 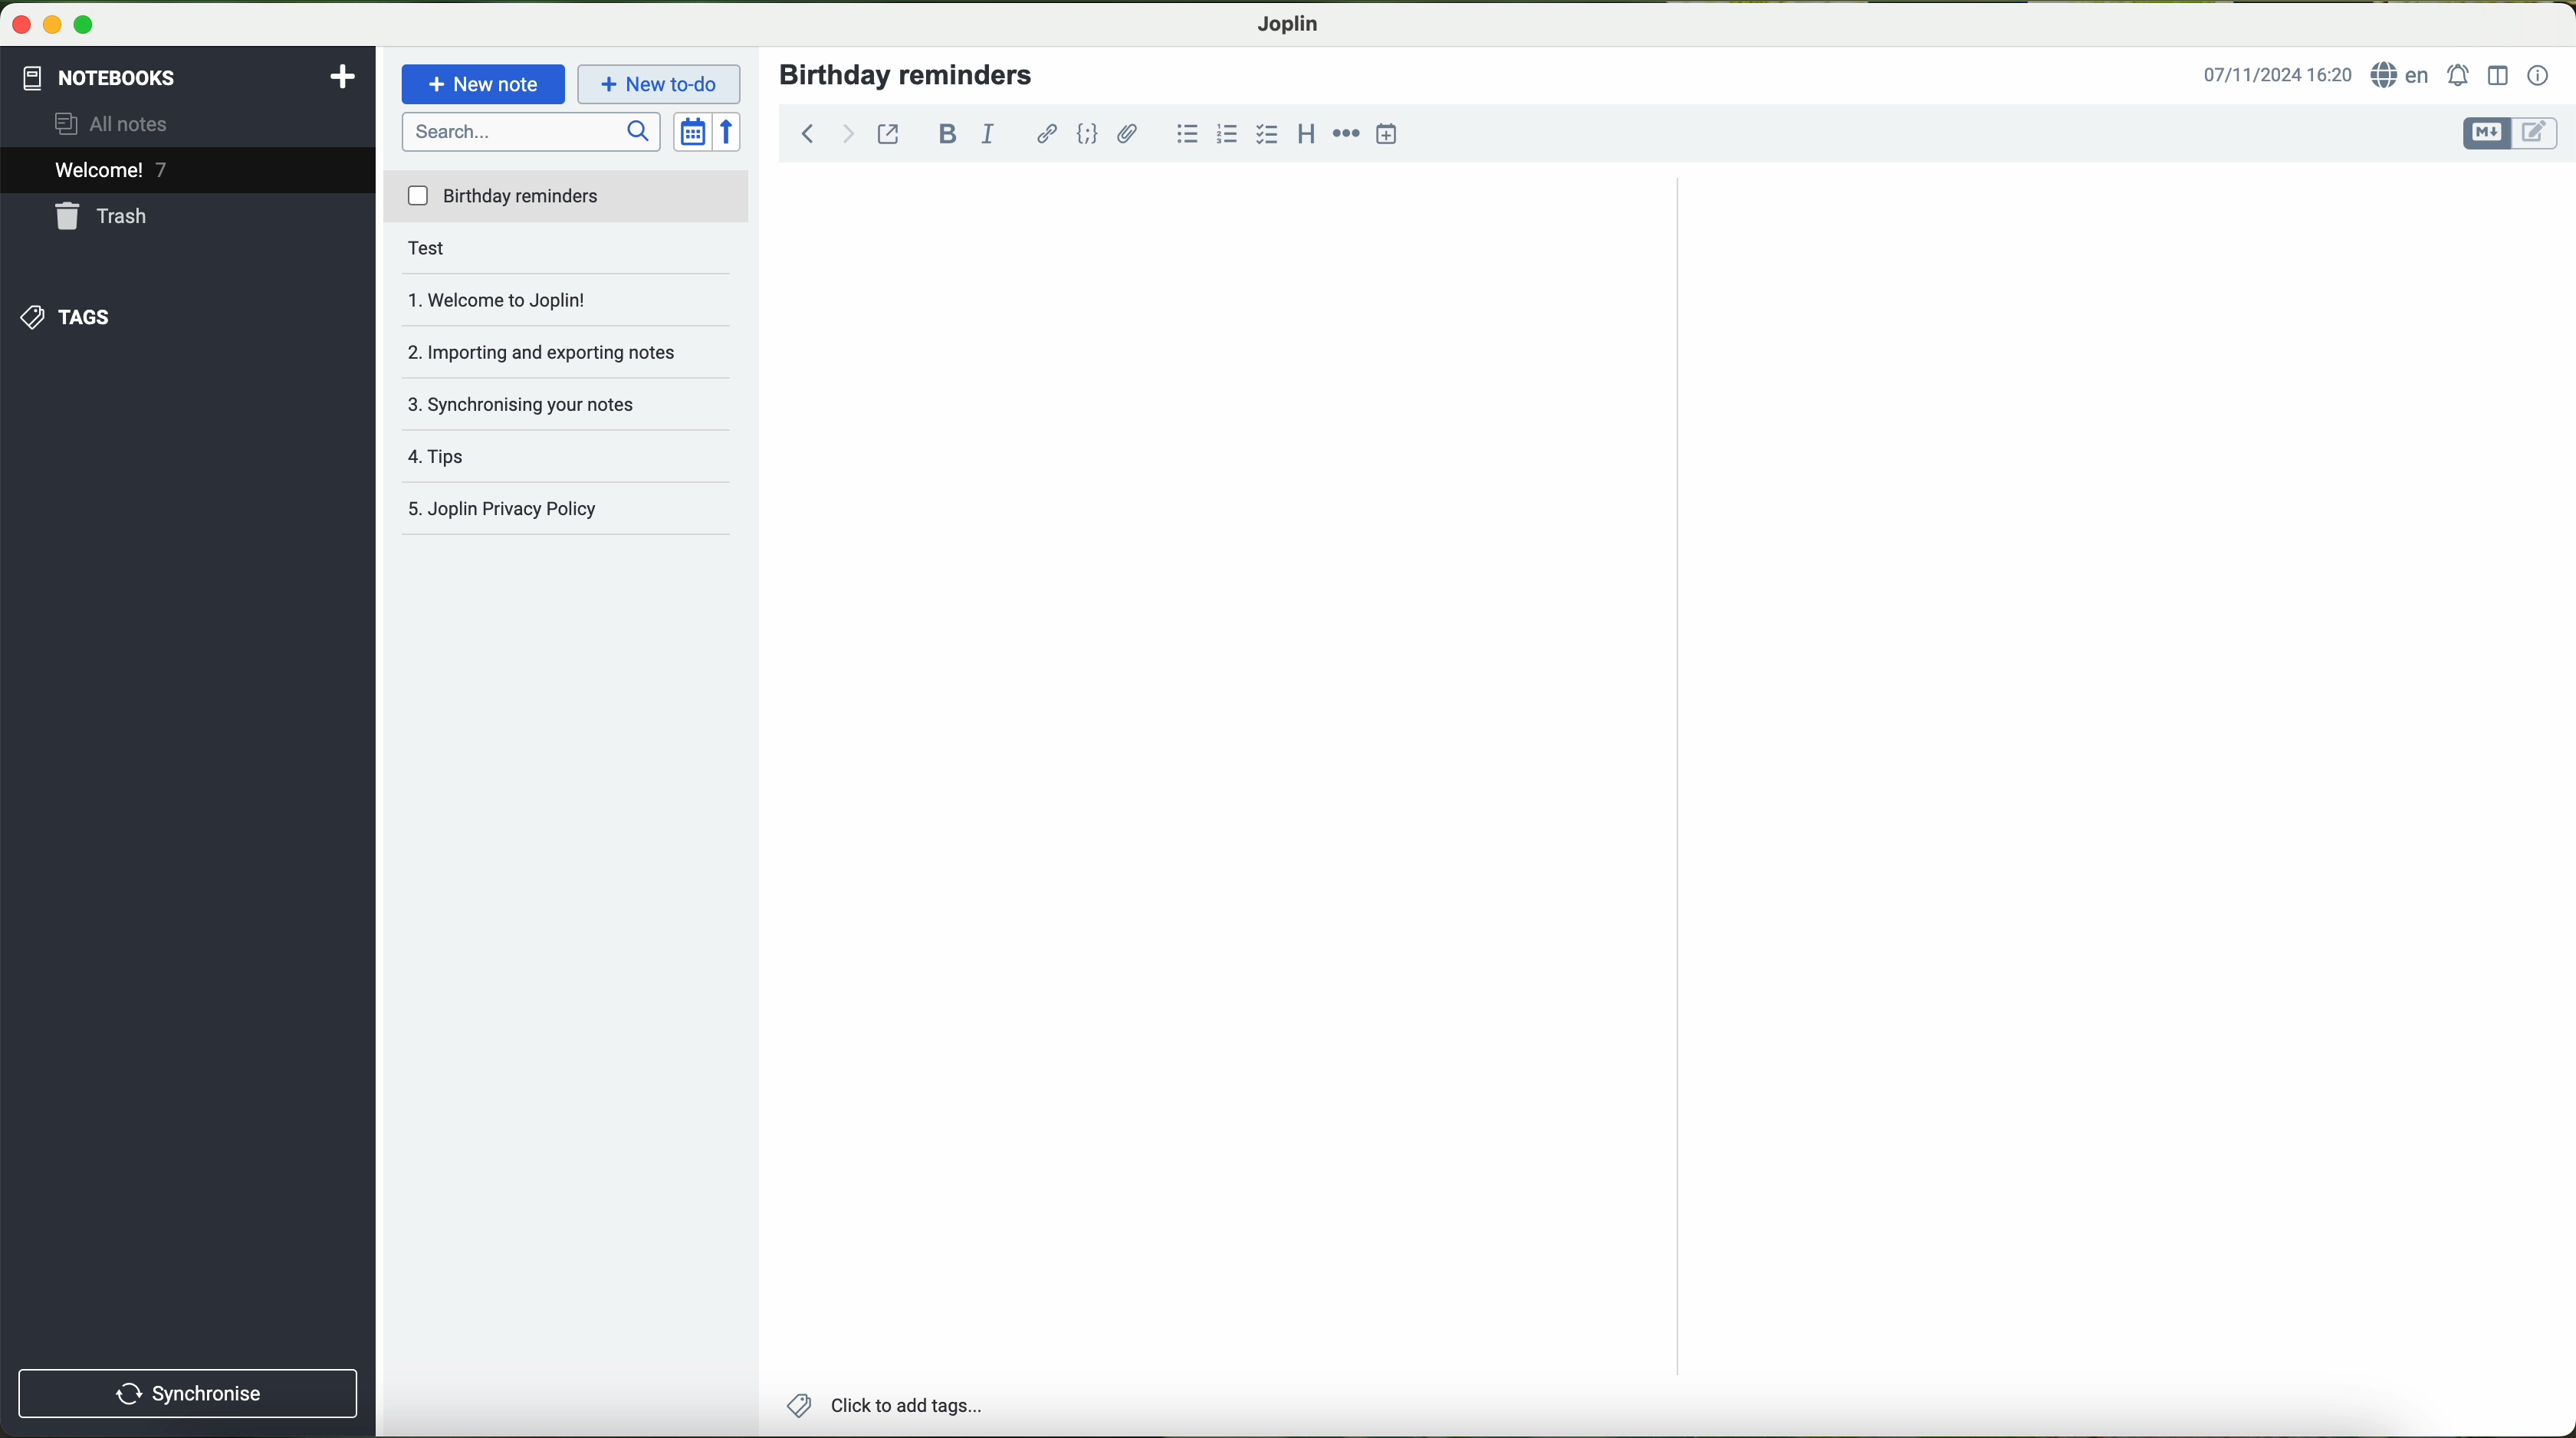 What do you see at coordinates (691, 131) in the screenshot?
I see `toggle sort order field` at bounding box center [691, 131].